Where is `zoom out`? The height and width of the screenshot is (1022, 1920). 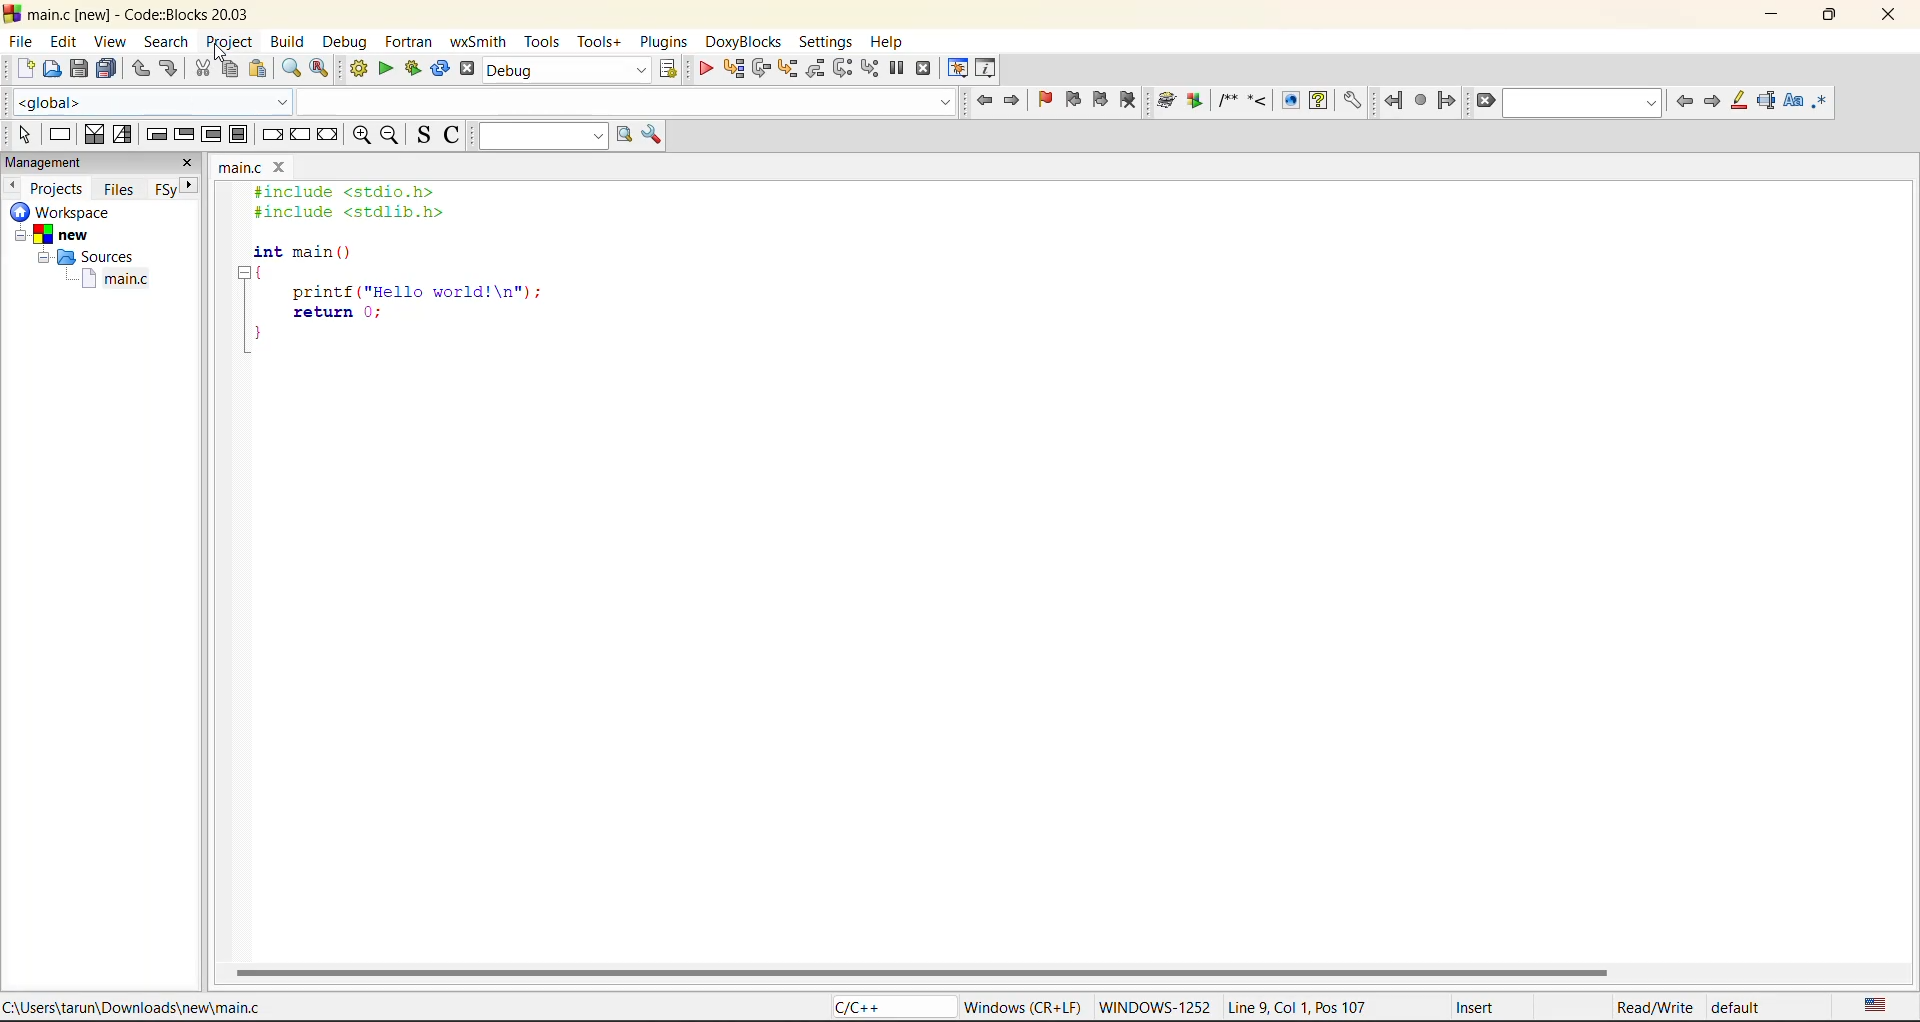
zoom out is located at coordinates (395, 136).